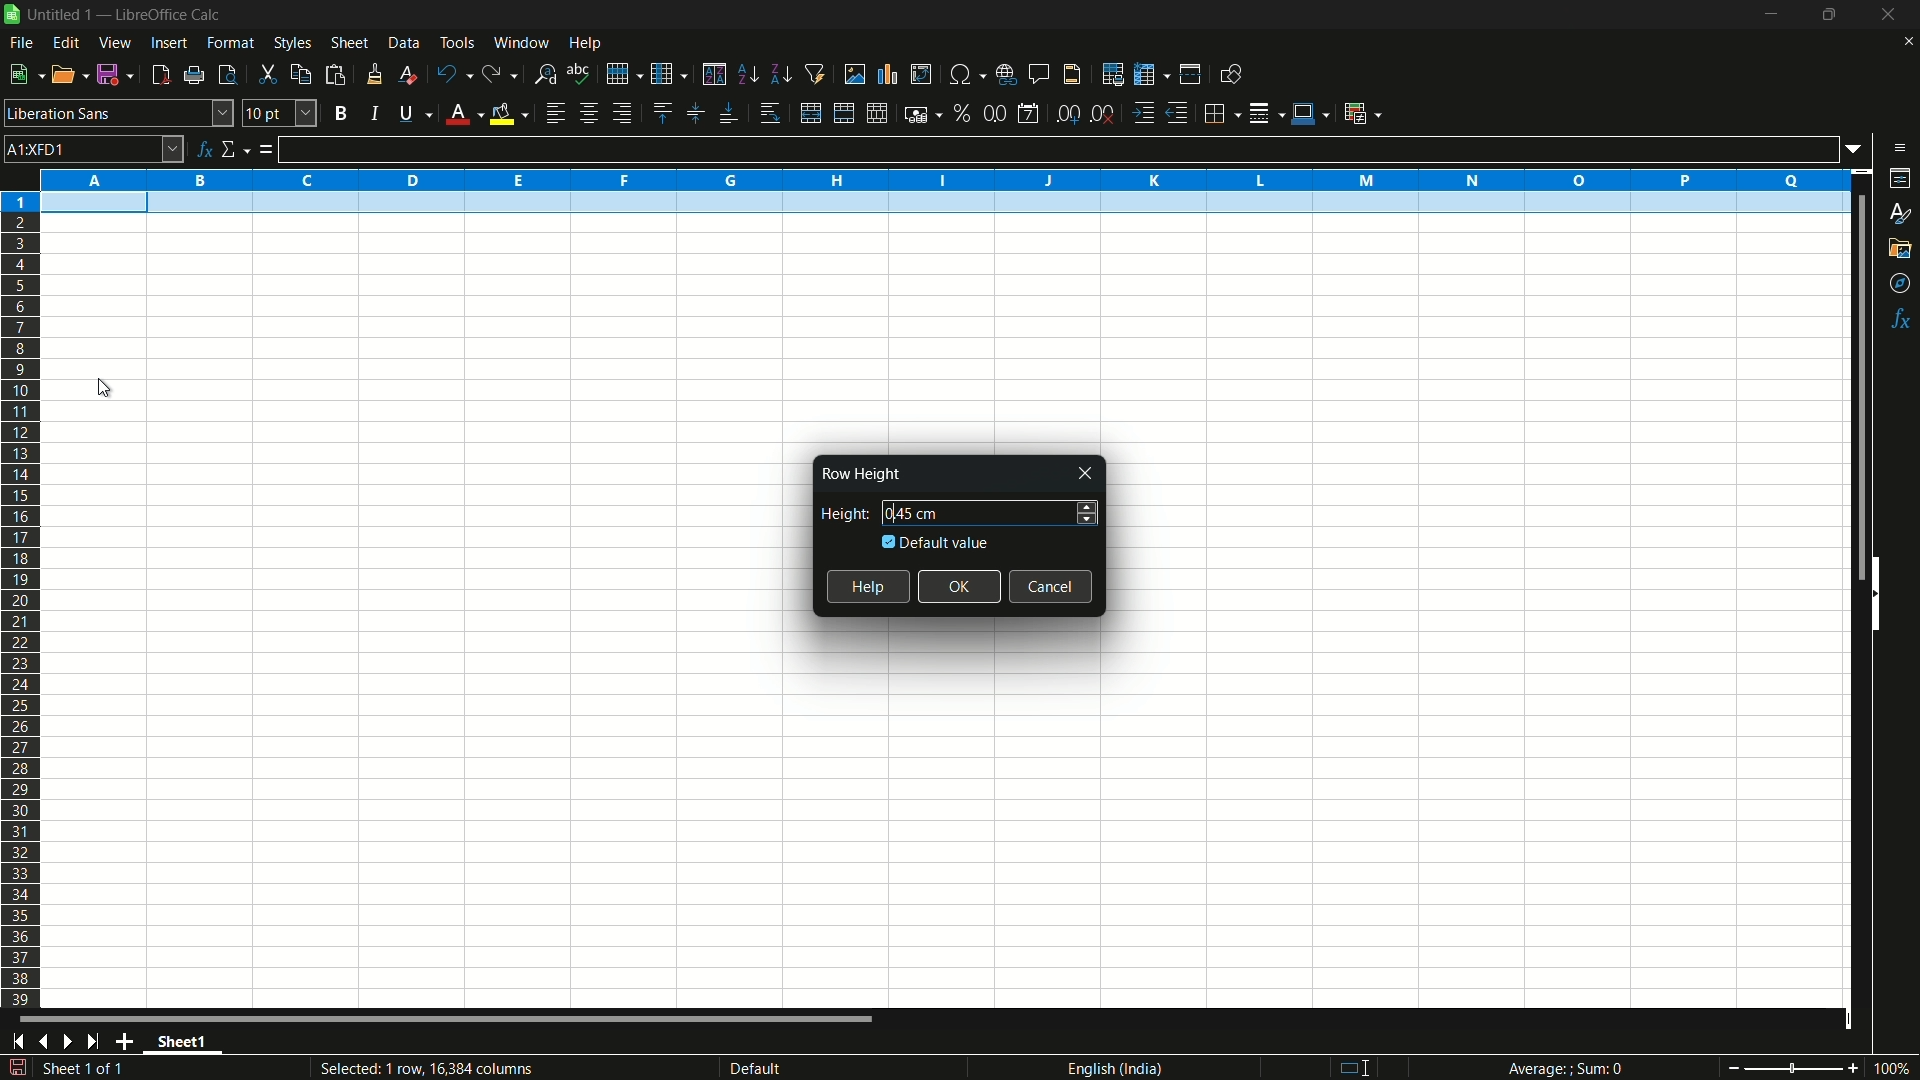 The height and width of the screenshot is (1080, 1920). I want to click on unmerge cells, so click(878, 113).